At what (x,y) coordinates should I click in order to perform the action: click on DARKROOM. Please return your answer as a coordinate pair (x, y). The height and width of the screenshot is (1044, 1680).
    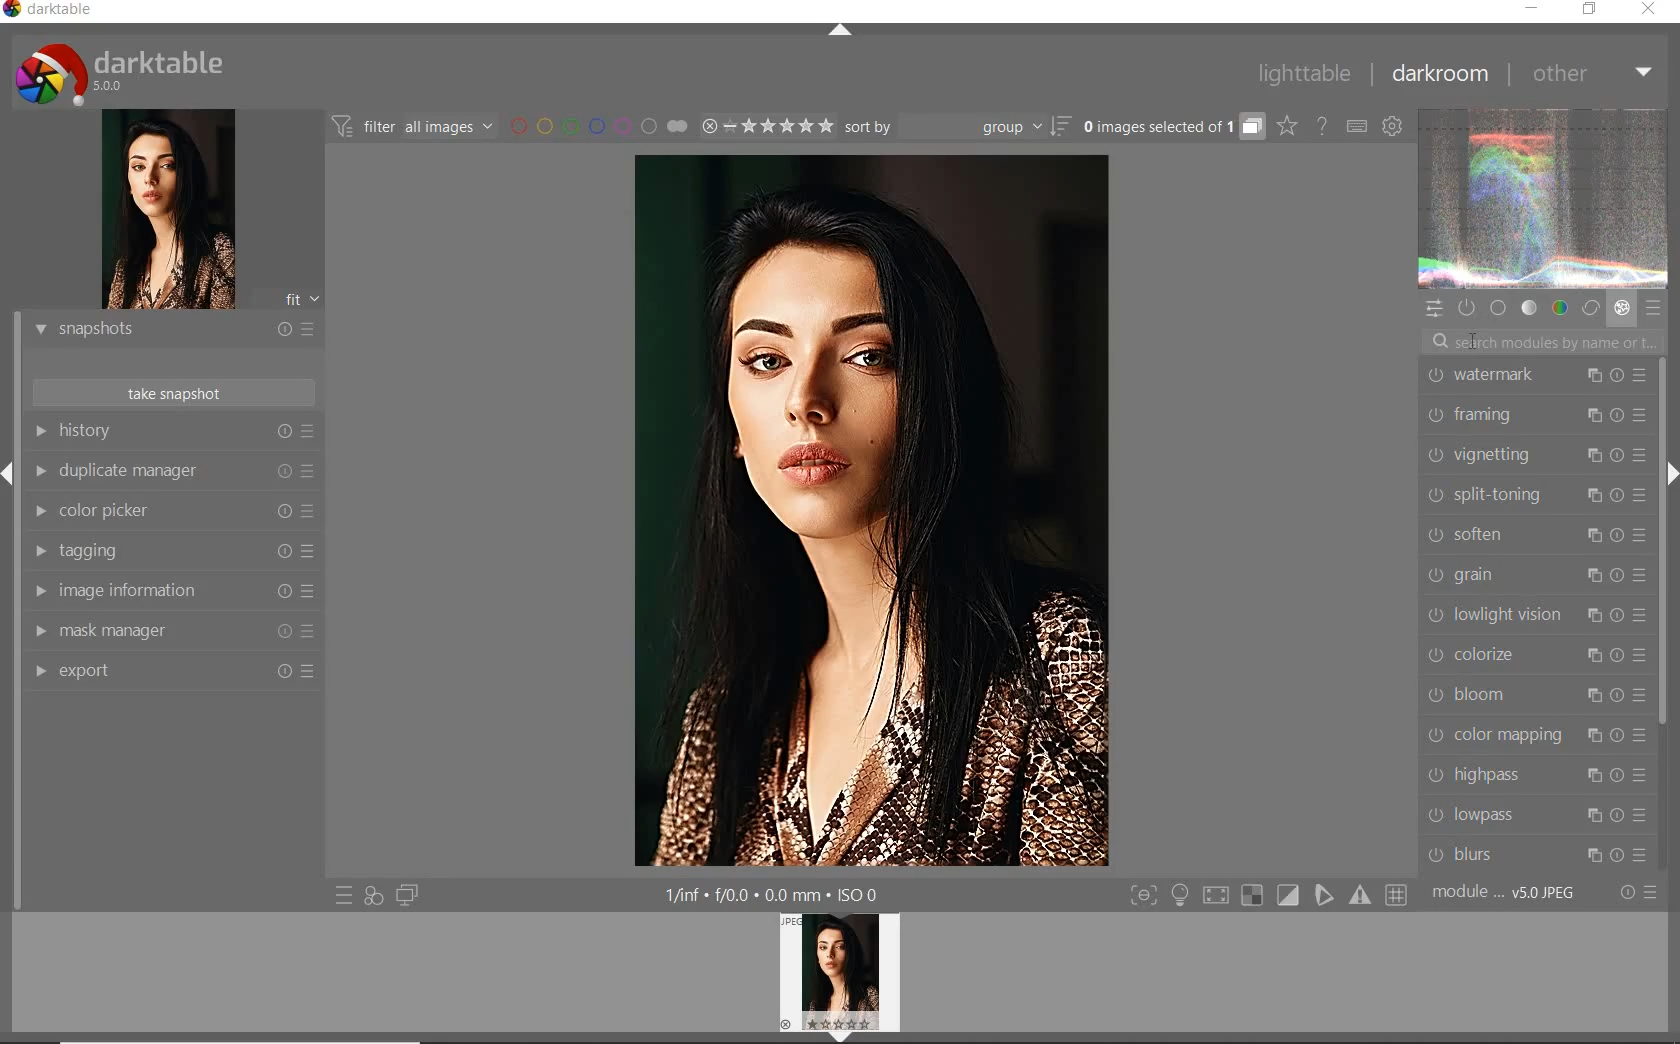
    Looking at the image, I should click on (1440, 75).